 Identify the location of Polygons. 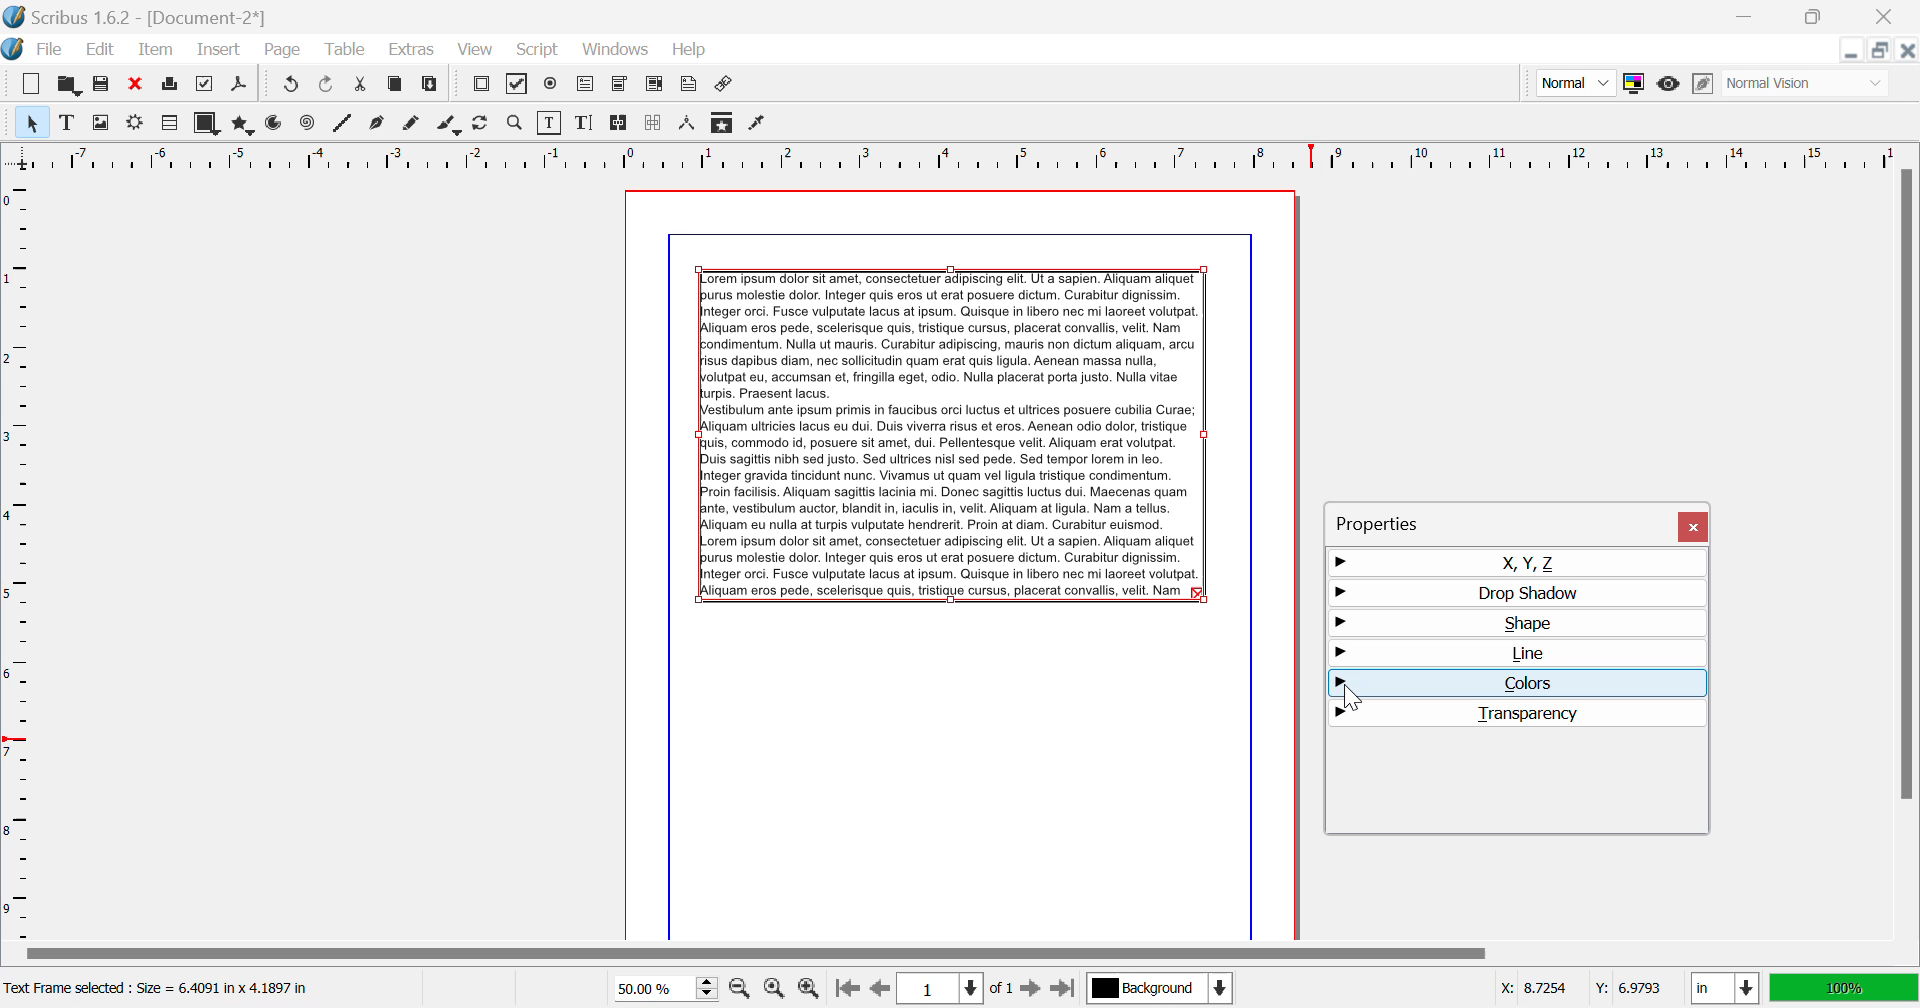
(241, 124).